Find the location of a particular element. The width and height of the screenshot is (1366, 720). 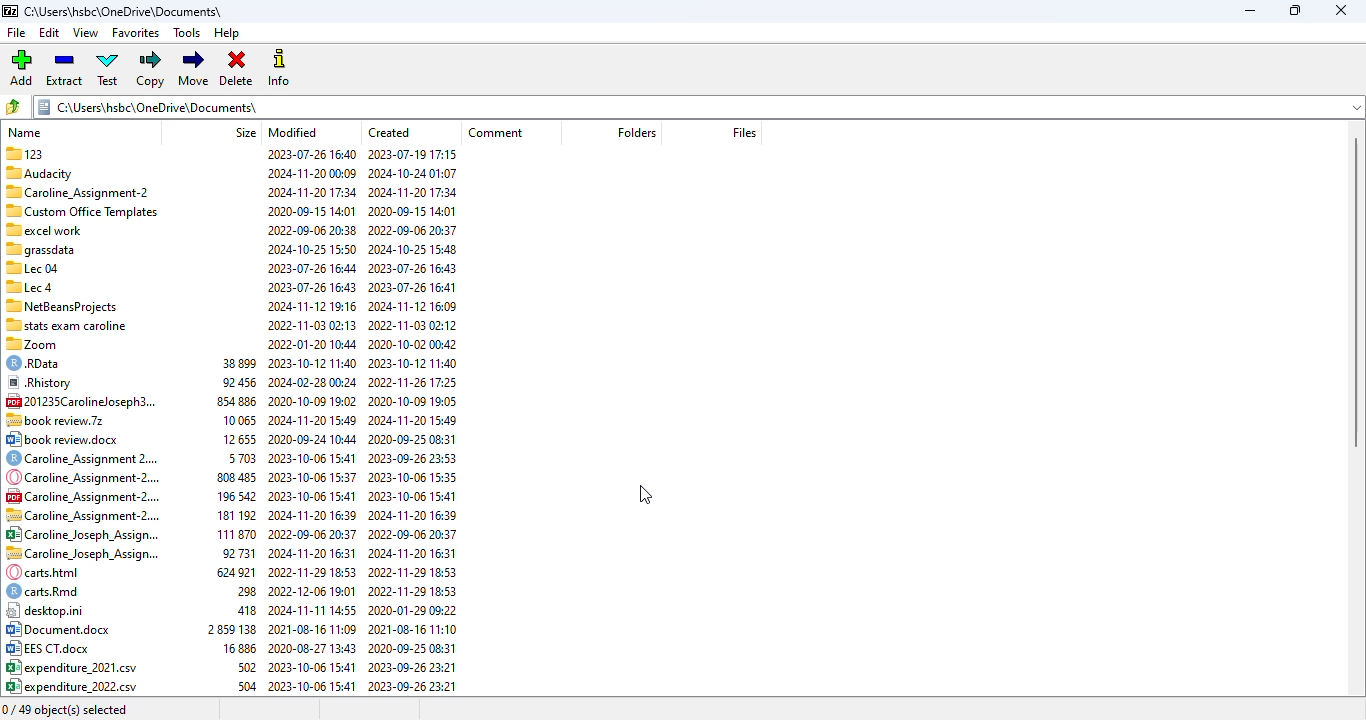

folder is located at coordinates (126, 11).